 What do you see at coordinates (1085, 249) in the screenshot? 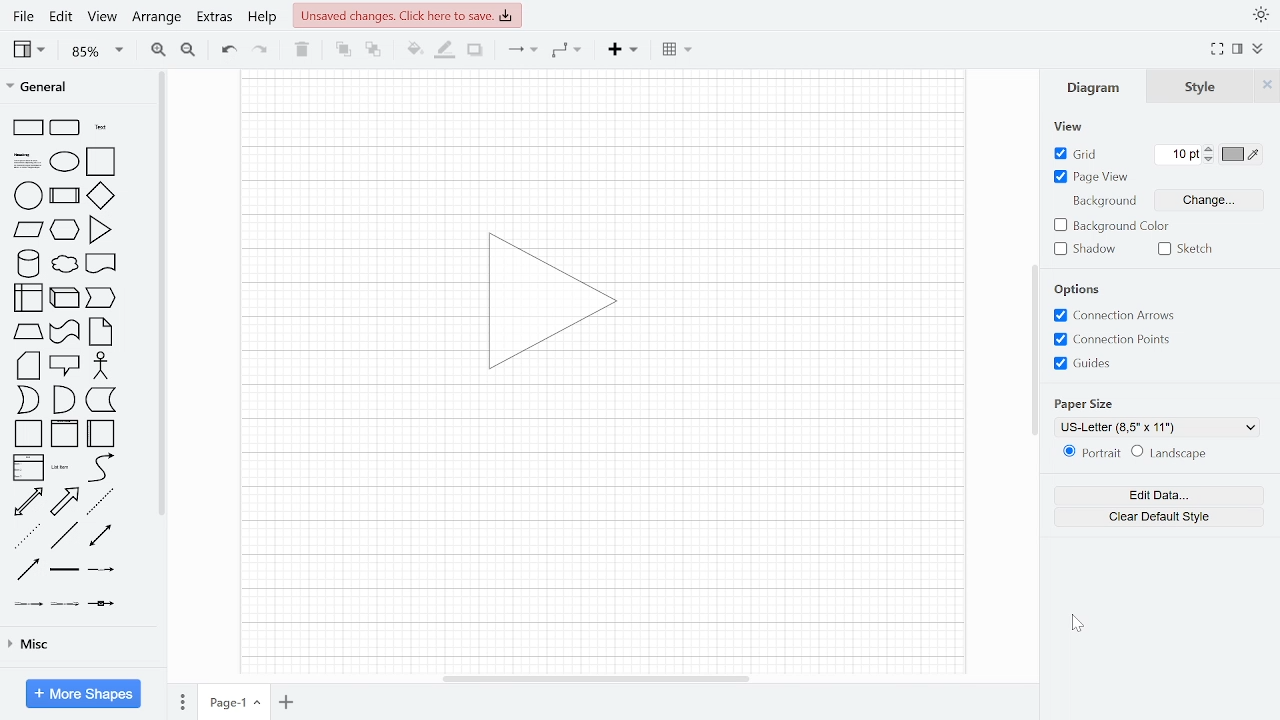
I see `Shadow` at bounding box center [1085, 249].